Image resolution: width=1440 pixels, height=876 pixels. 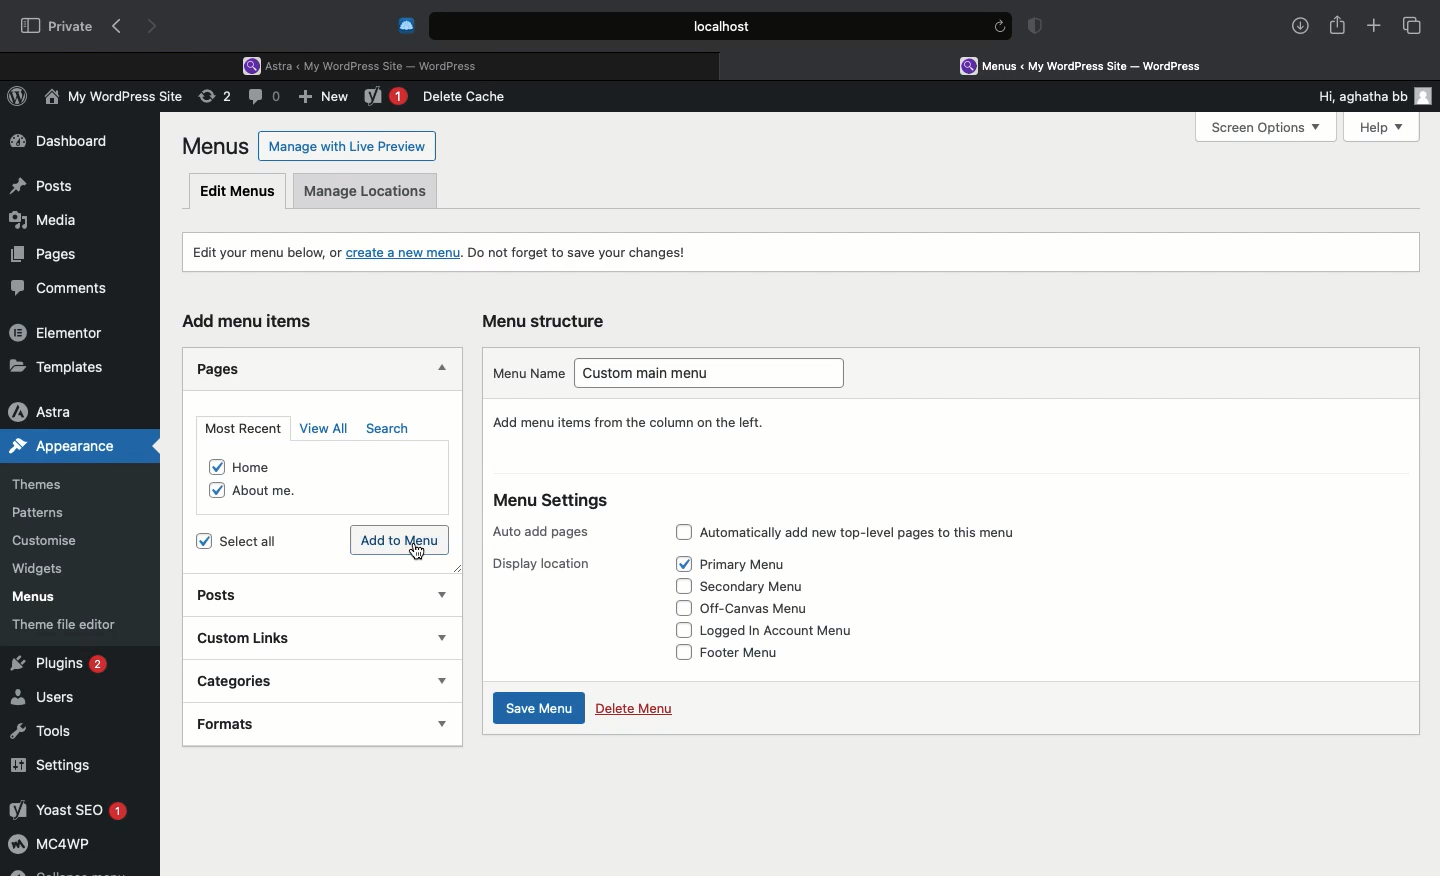 What do you see at coordinates (50, 847) in the screenshot?
I see `MC4WP` at bounding box center [50, 847].